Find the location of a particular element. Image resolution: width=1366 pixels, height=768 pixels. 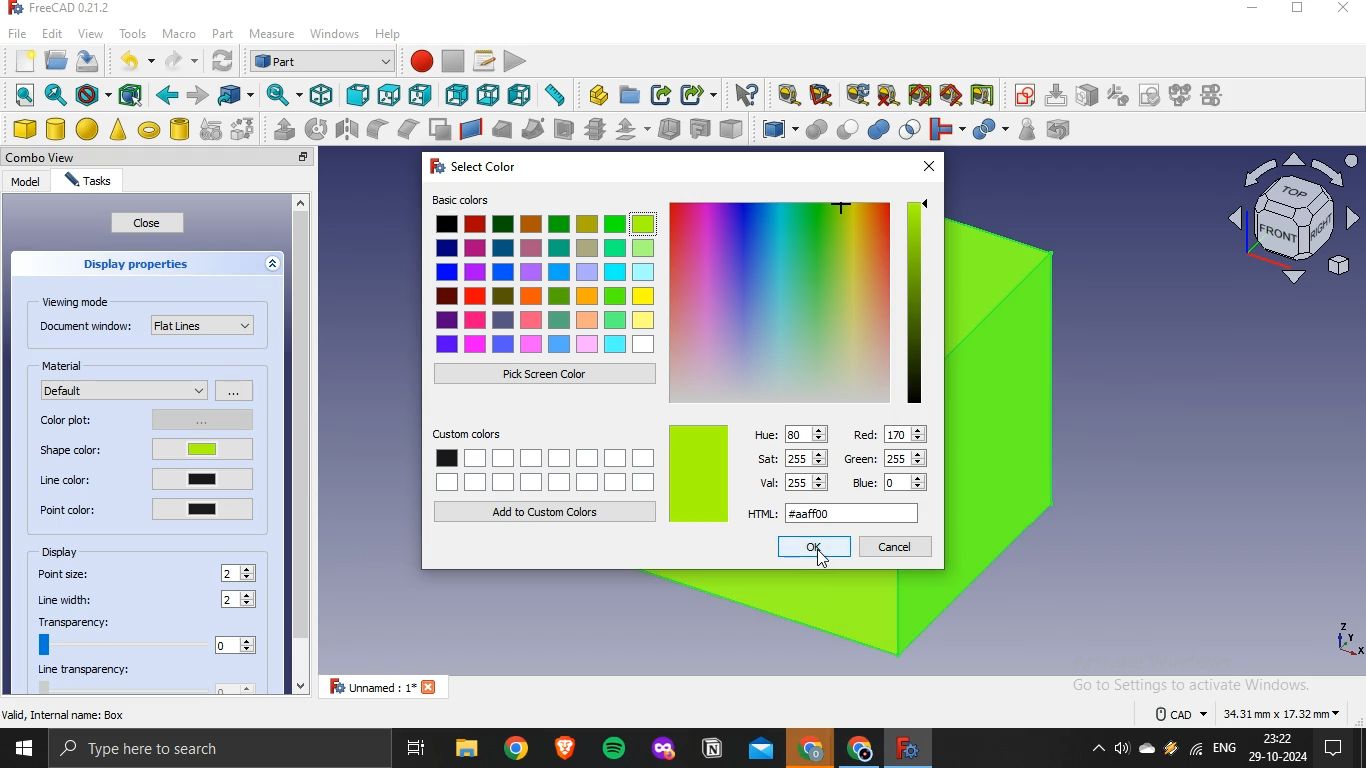

edit is located at coordinates (52, 32).